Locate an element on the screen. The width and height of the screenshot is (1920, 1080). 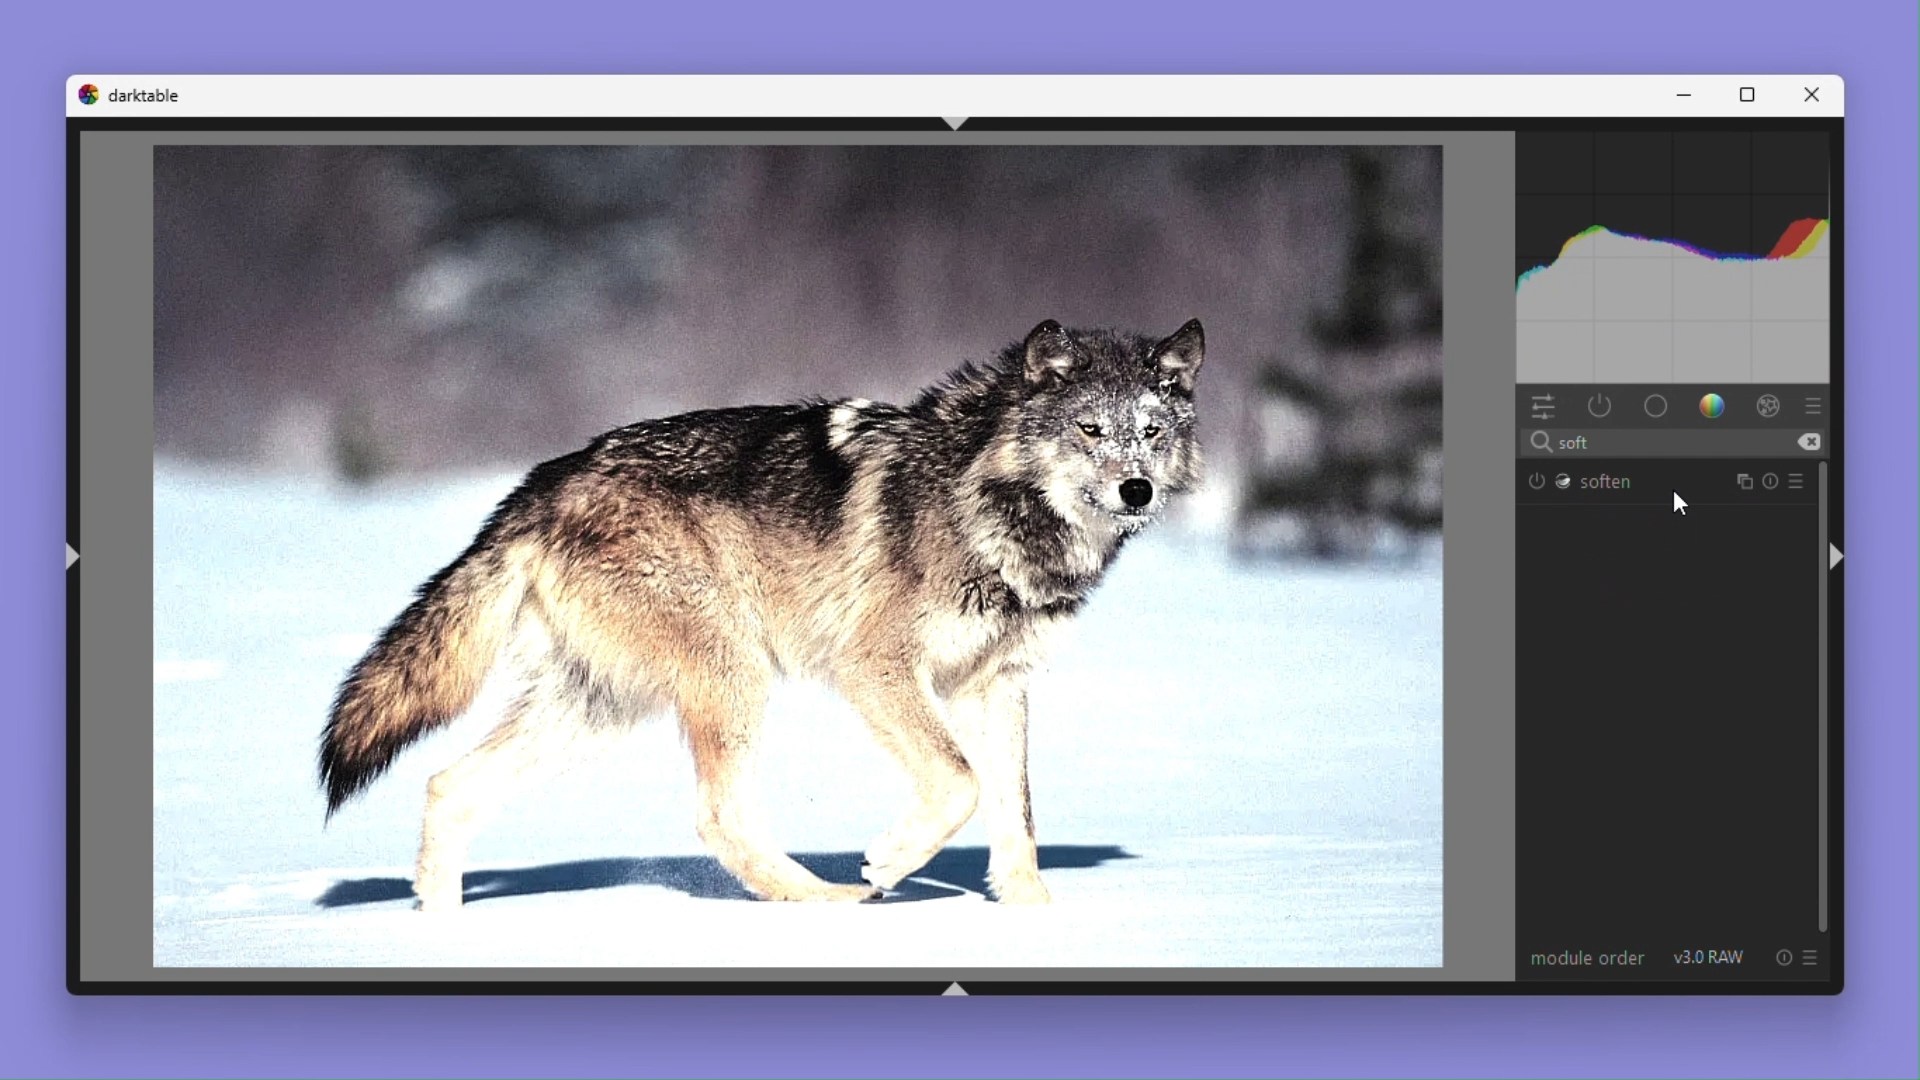
Preset is located at coordinates (1802, 481).